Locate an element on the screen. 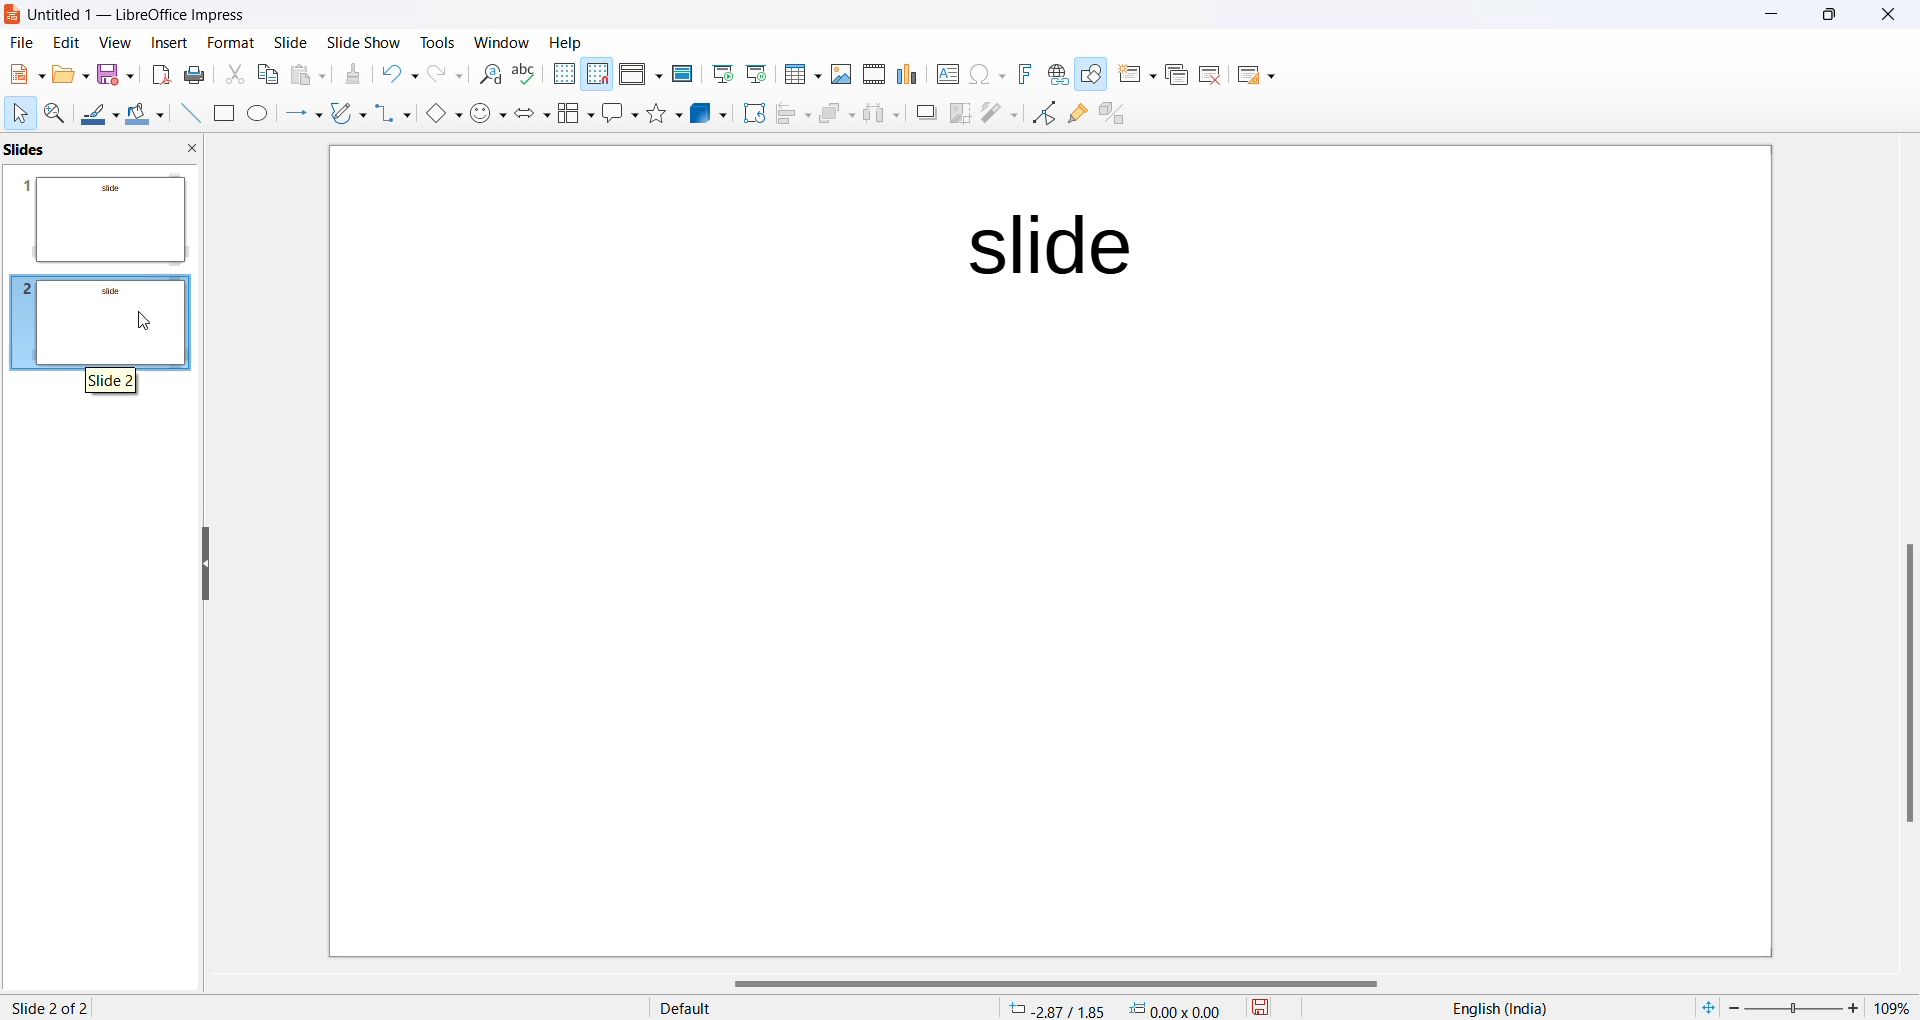  edit is located at coordinates (64, 44).